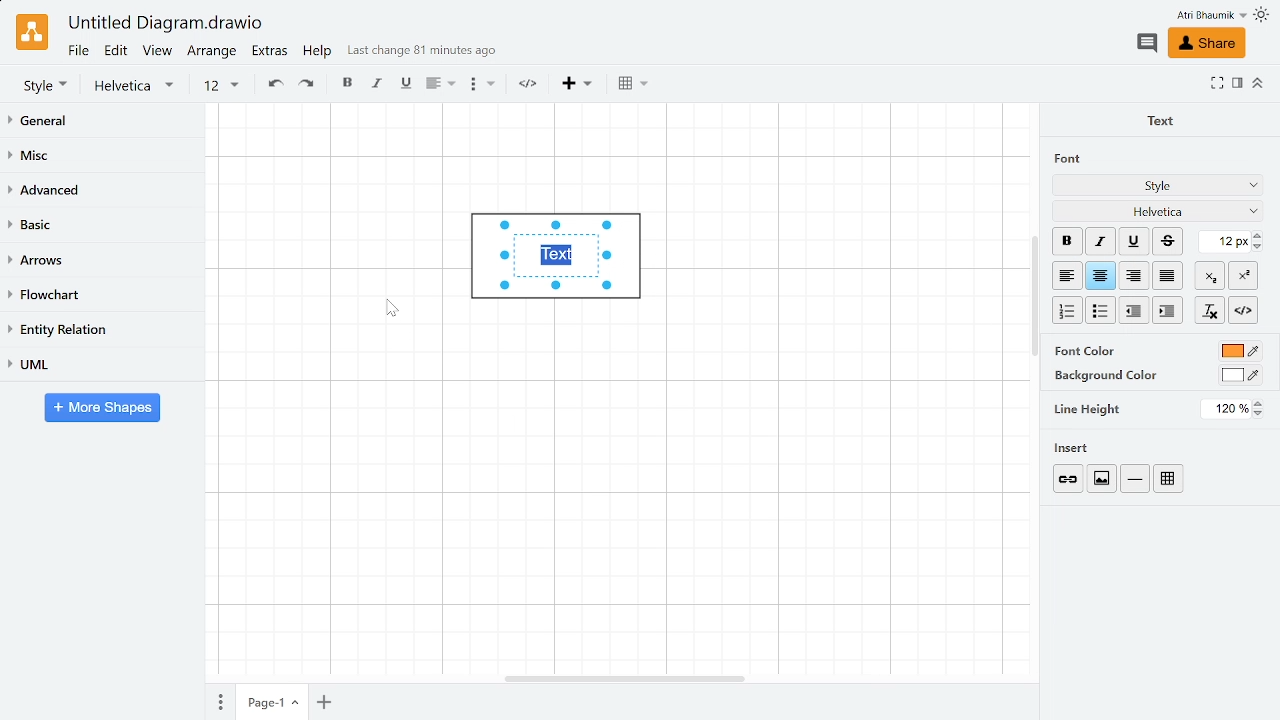 The height and width of the screenshot is (720, 1280). I want to click on Edit, so click(116, 51).